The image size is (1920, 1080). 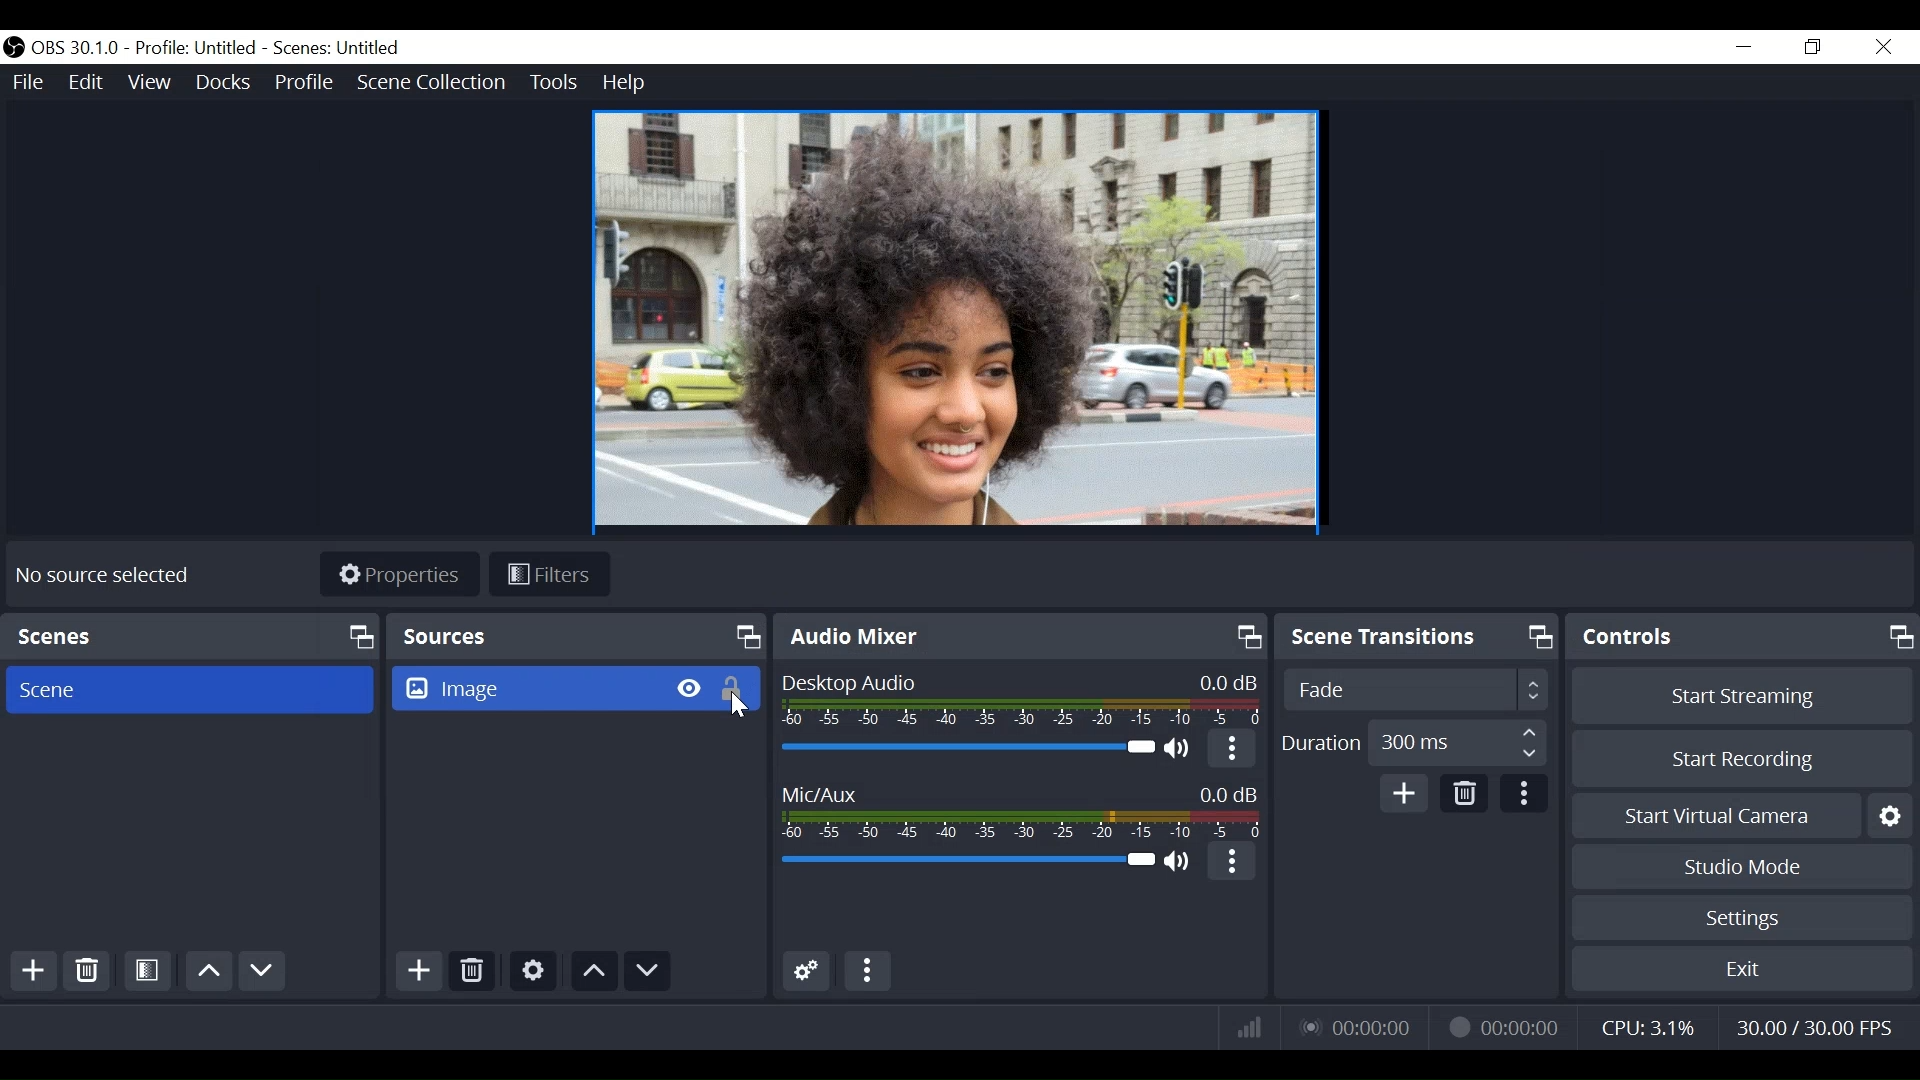 I want to click on View, so click(x=153, y=81).